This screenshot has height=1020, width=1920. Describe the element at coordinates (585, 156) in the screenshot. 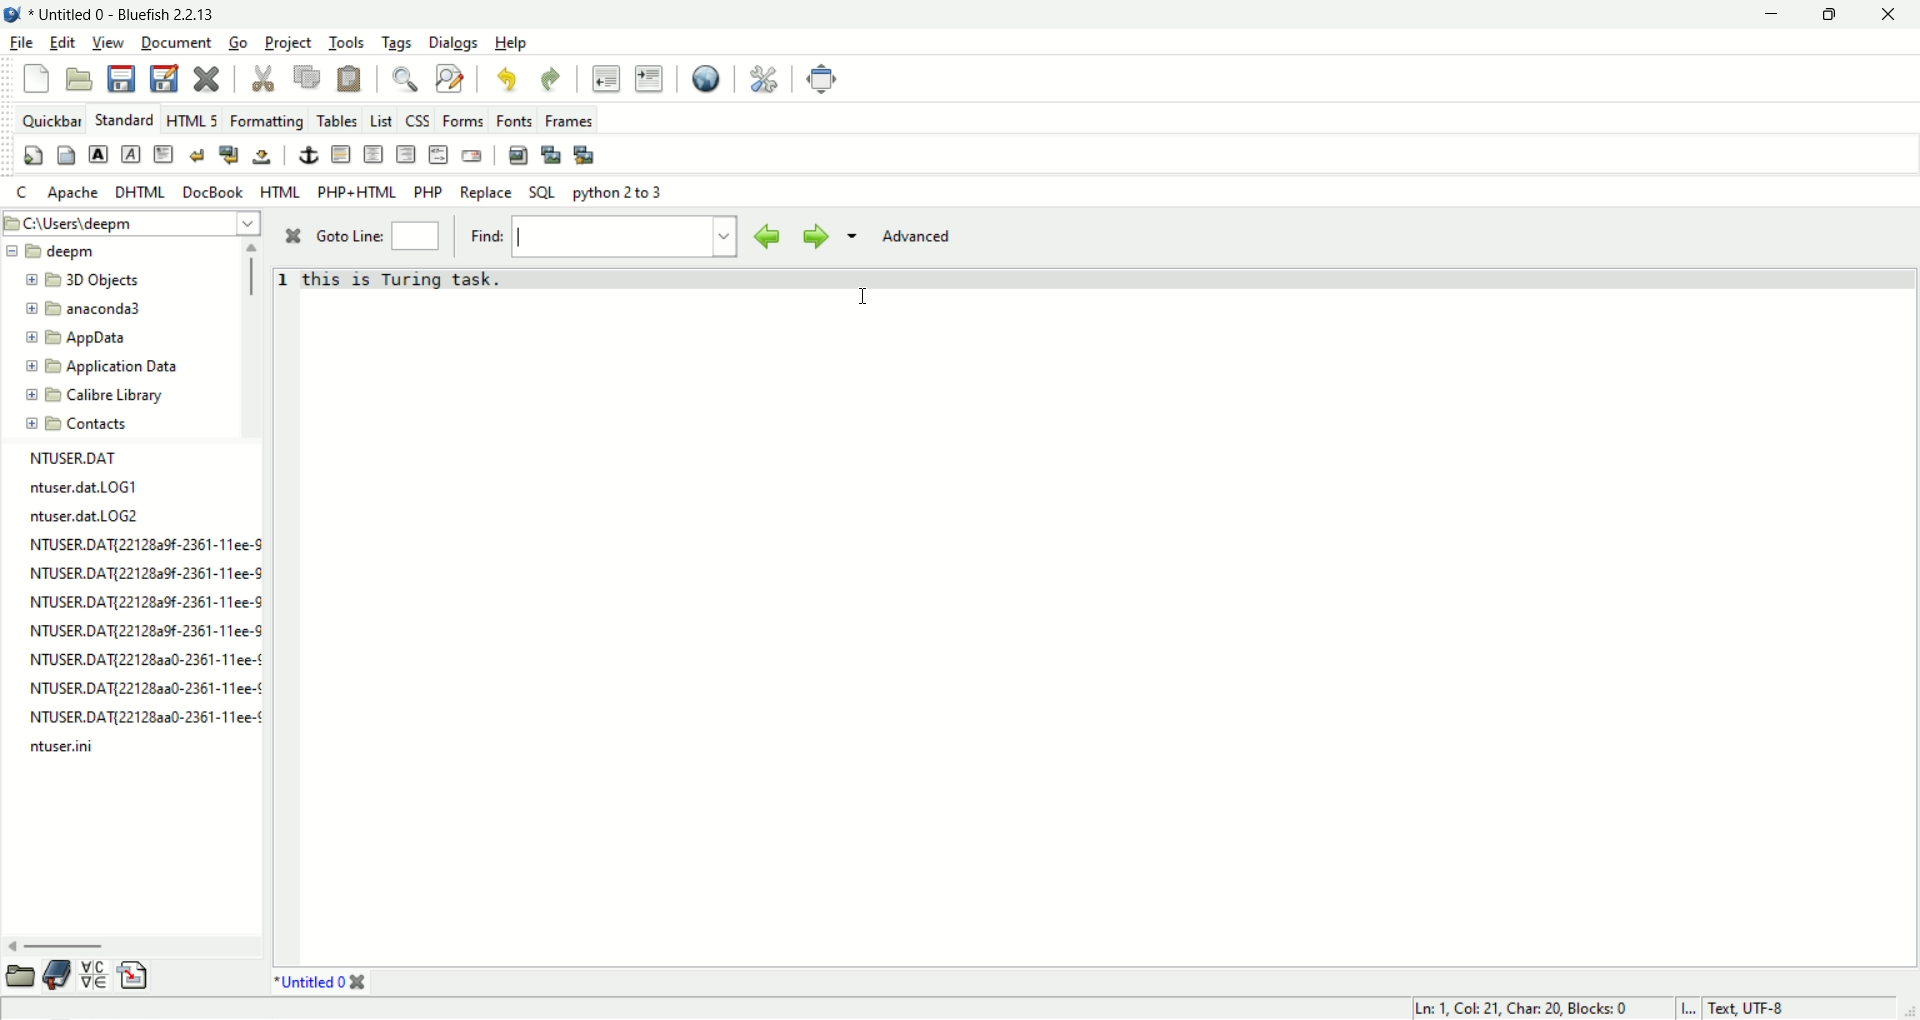

I see `multi thumbnail` at that location.